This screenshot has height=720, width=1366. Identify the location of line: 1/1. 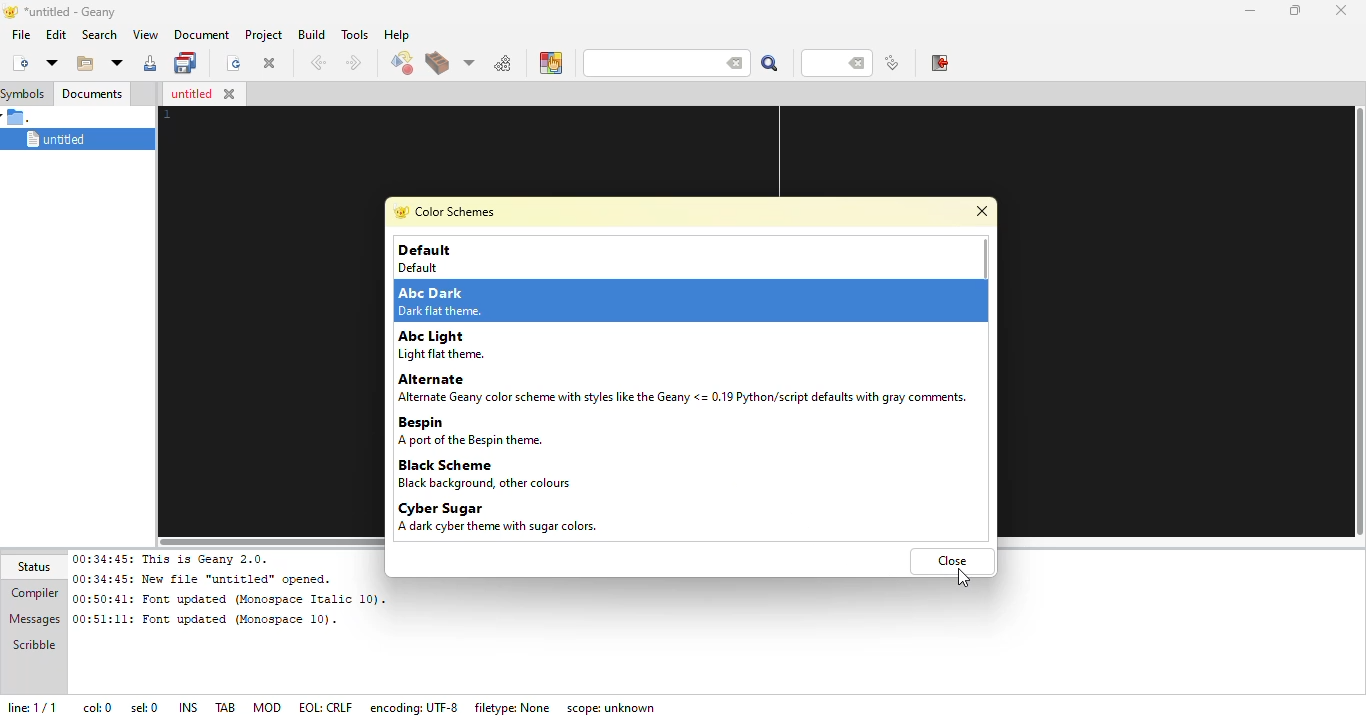
(37, 706).